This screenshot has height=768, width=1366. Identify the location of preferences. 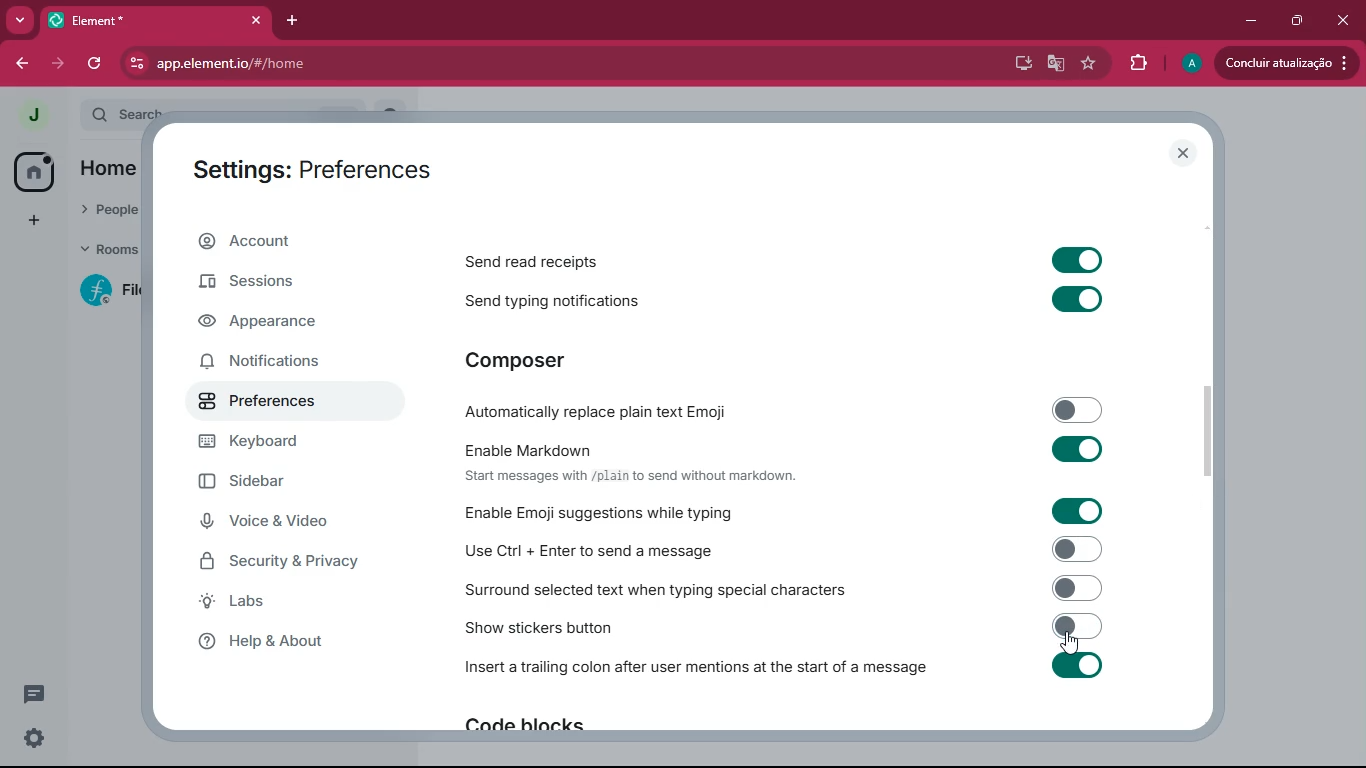
(283, 402).